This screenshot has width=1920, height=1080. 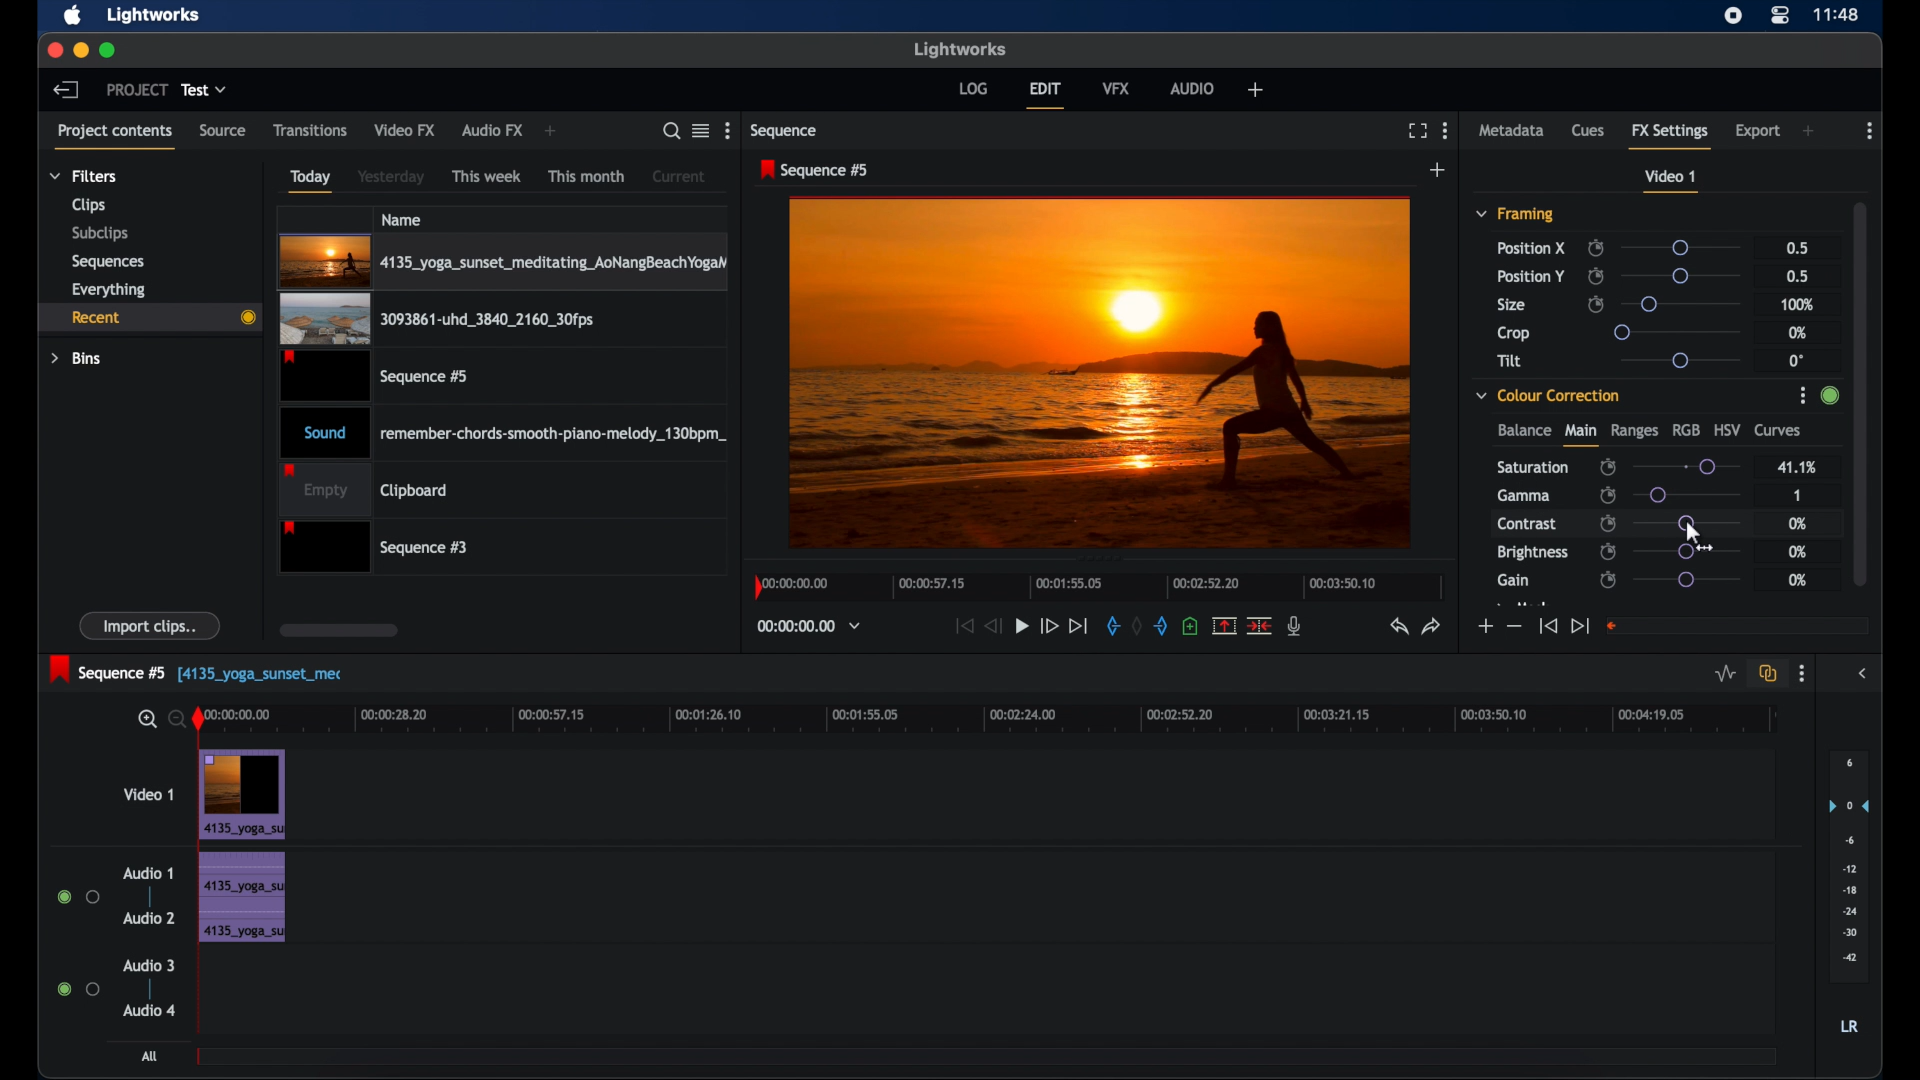 I want to click on gamma, so click(x=1523, y=495).